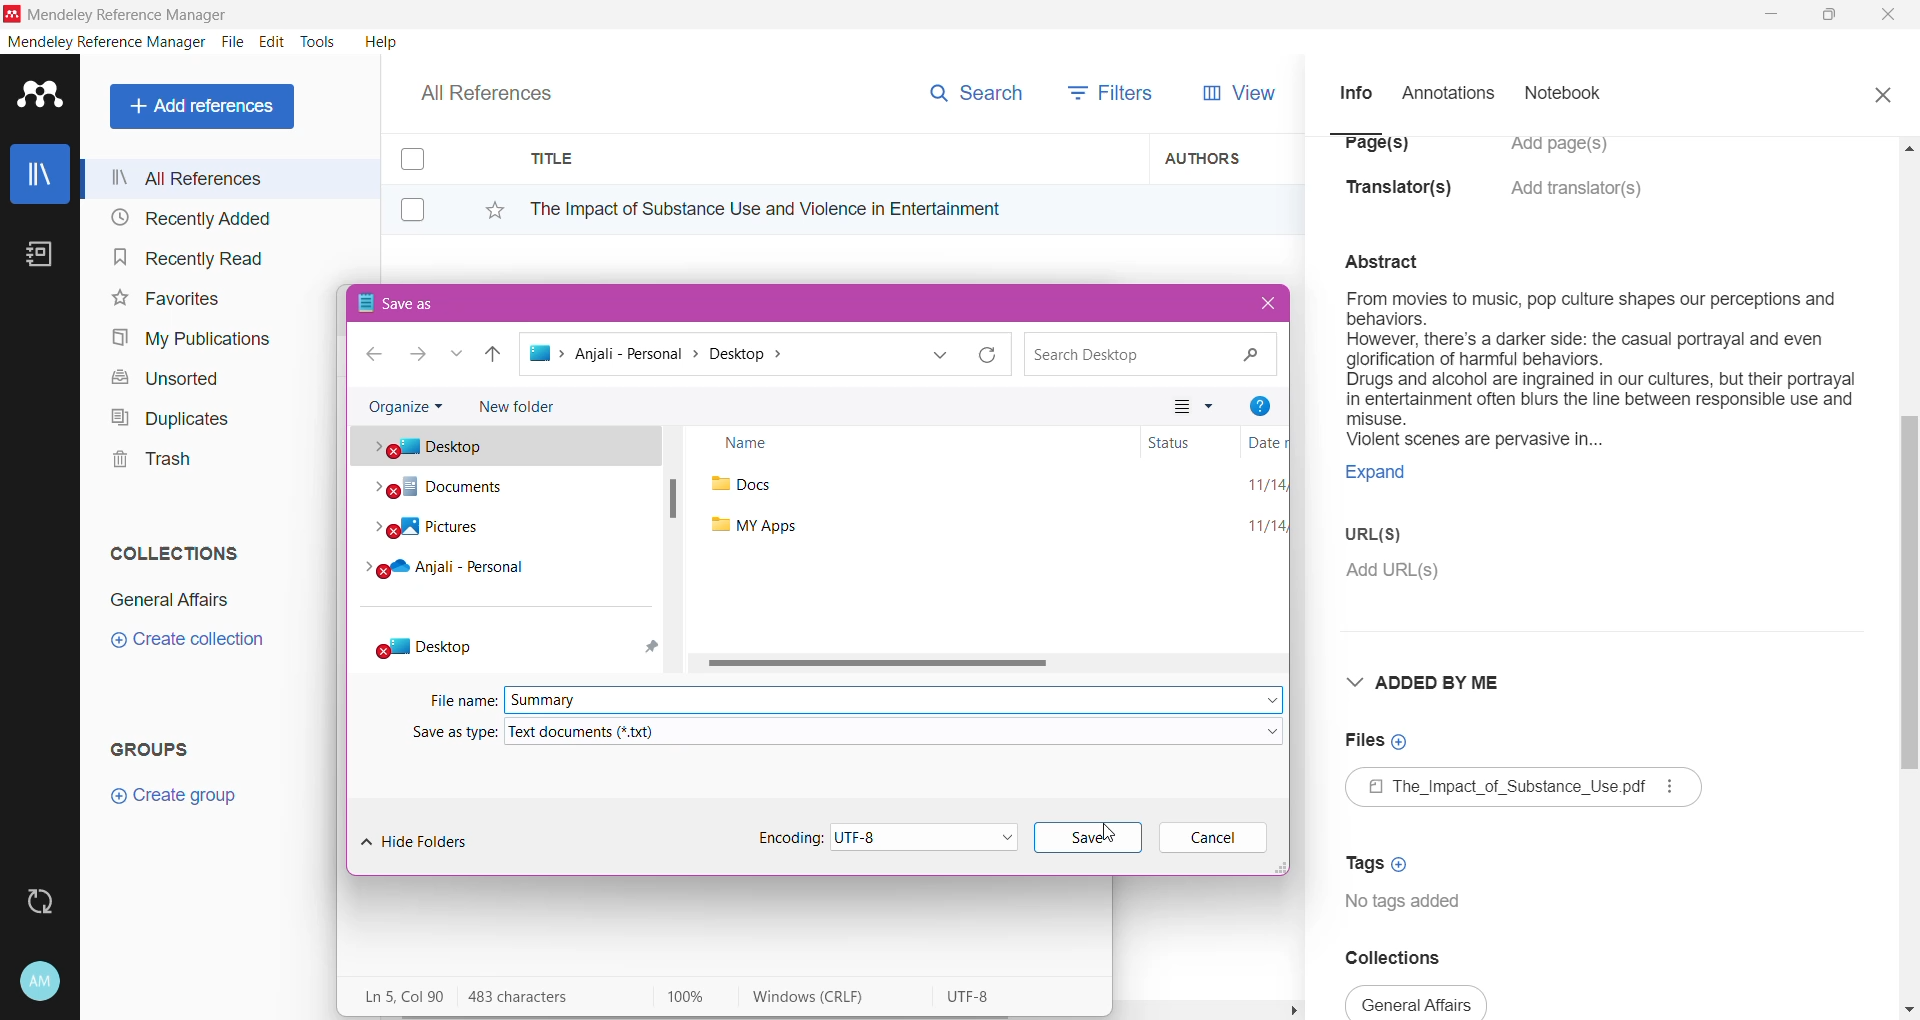 This screenshot has width=1920, height=1020. I want to click on Recently Added, so click(188, 219).